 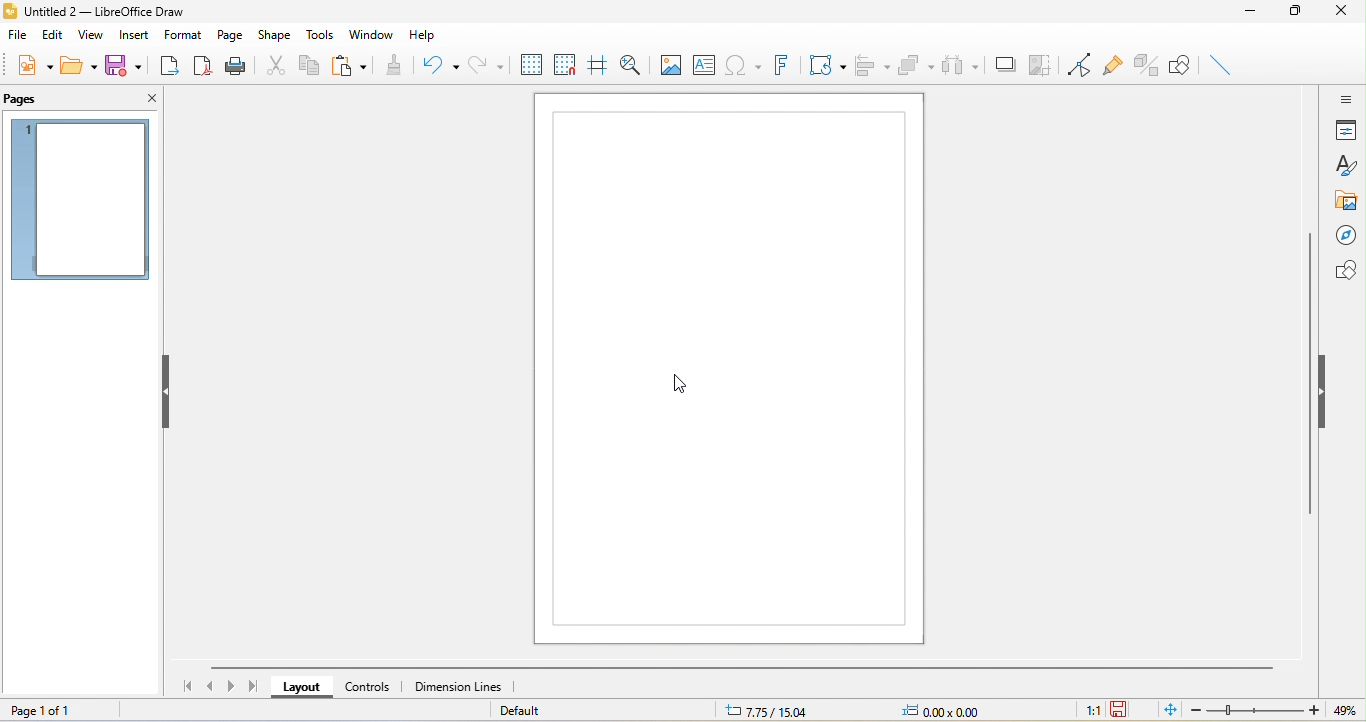 What do you see at coordinates (53, 33) in the screenshot?
I see `edit` at bounding box center [53, 33].